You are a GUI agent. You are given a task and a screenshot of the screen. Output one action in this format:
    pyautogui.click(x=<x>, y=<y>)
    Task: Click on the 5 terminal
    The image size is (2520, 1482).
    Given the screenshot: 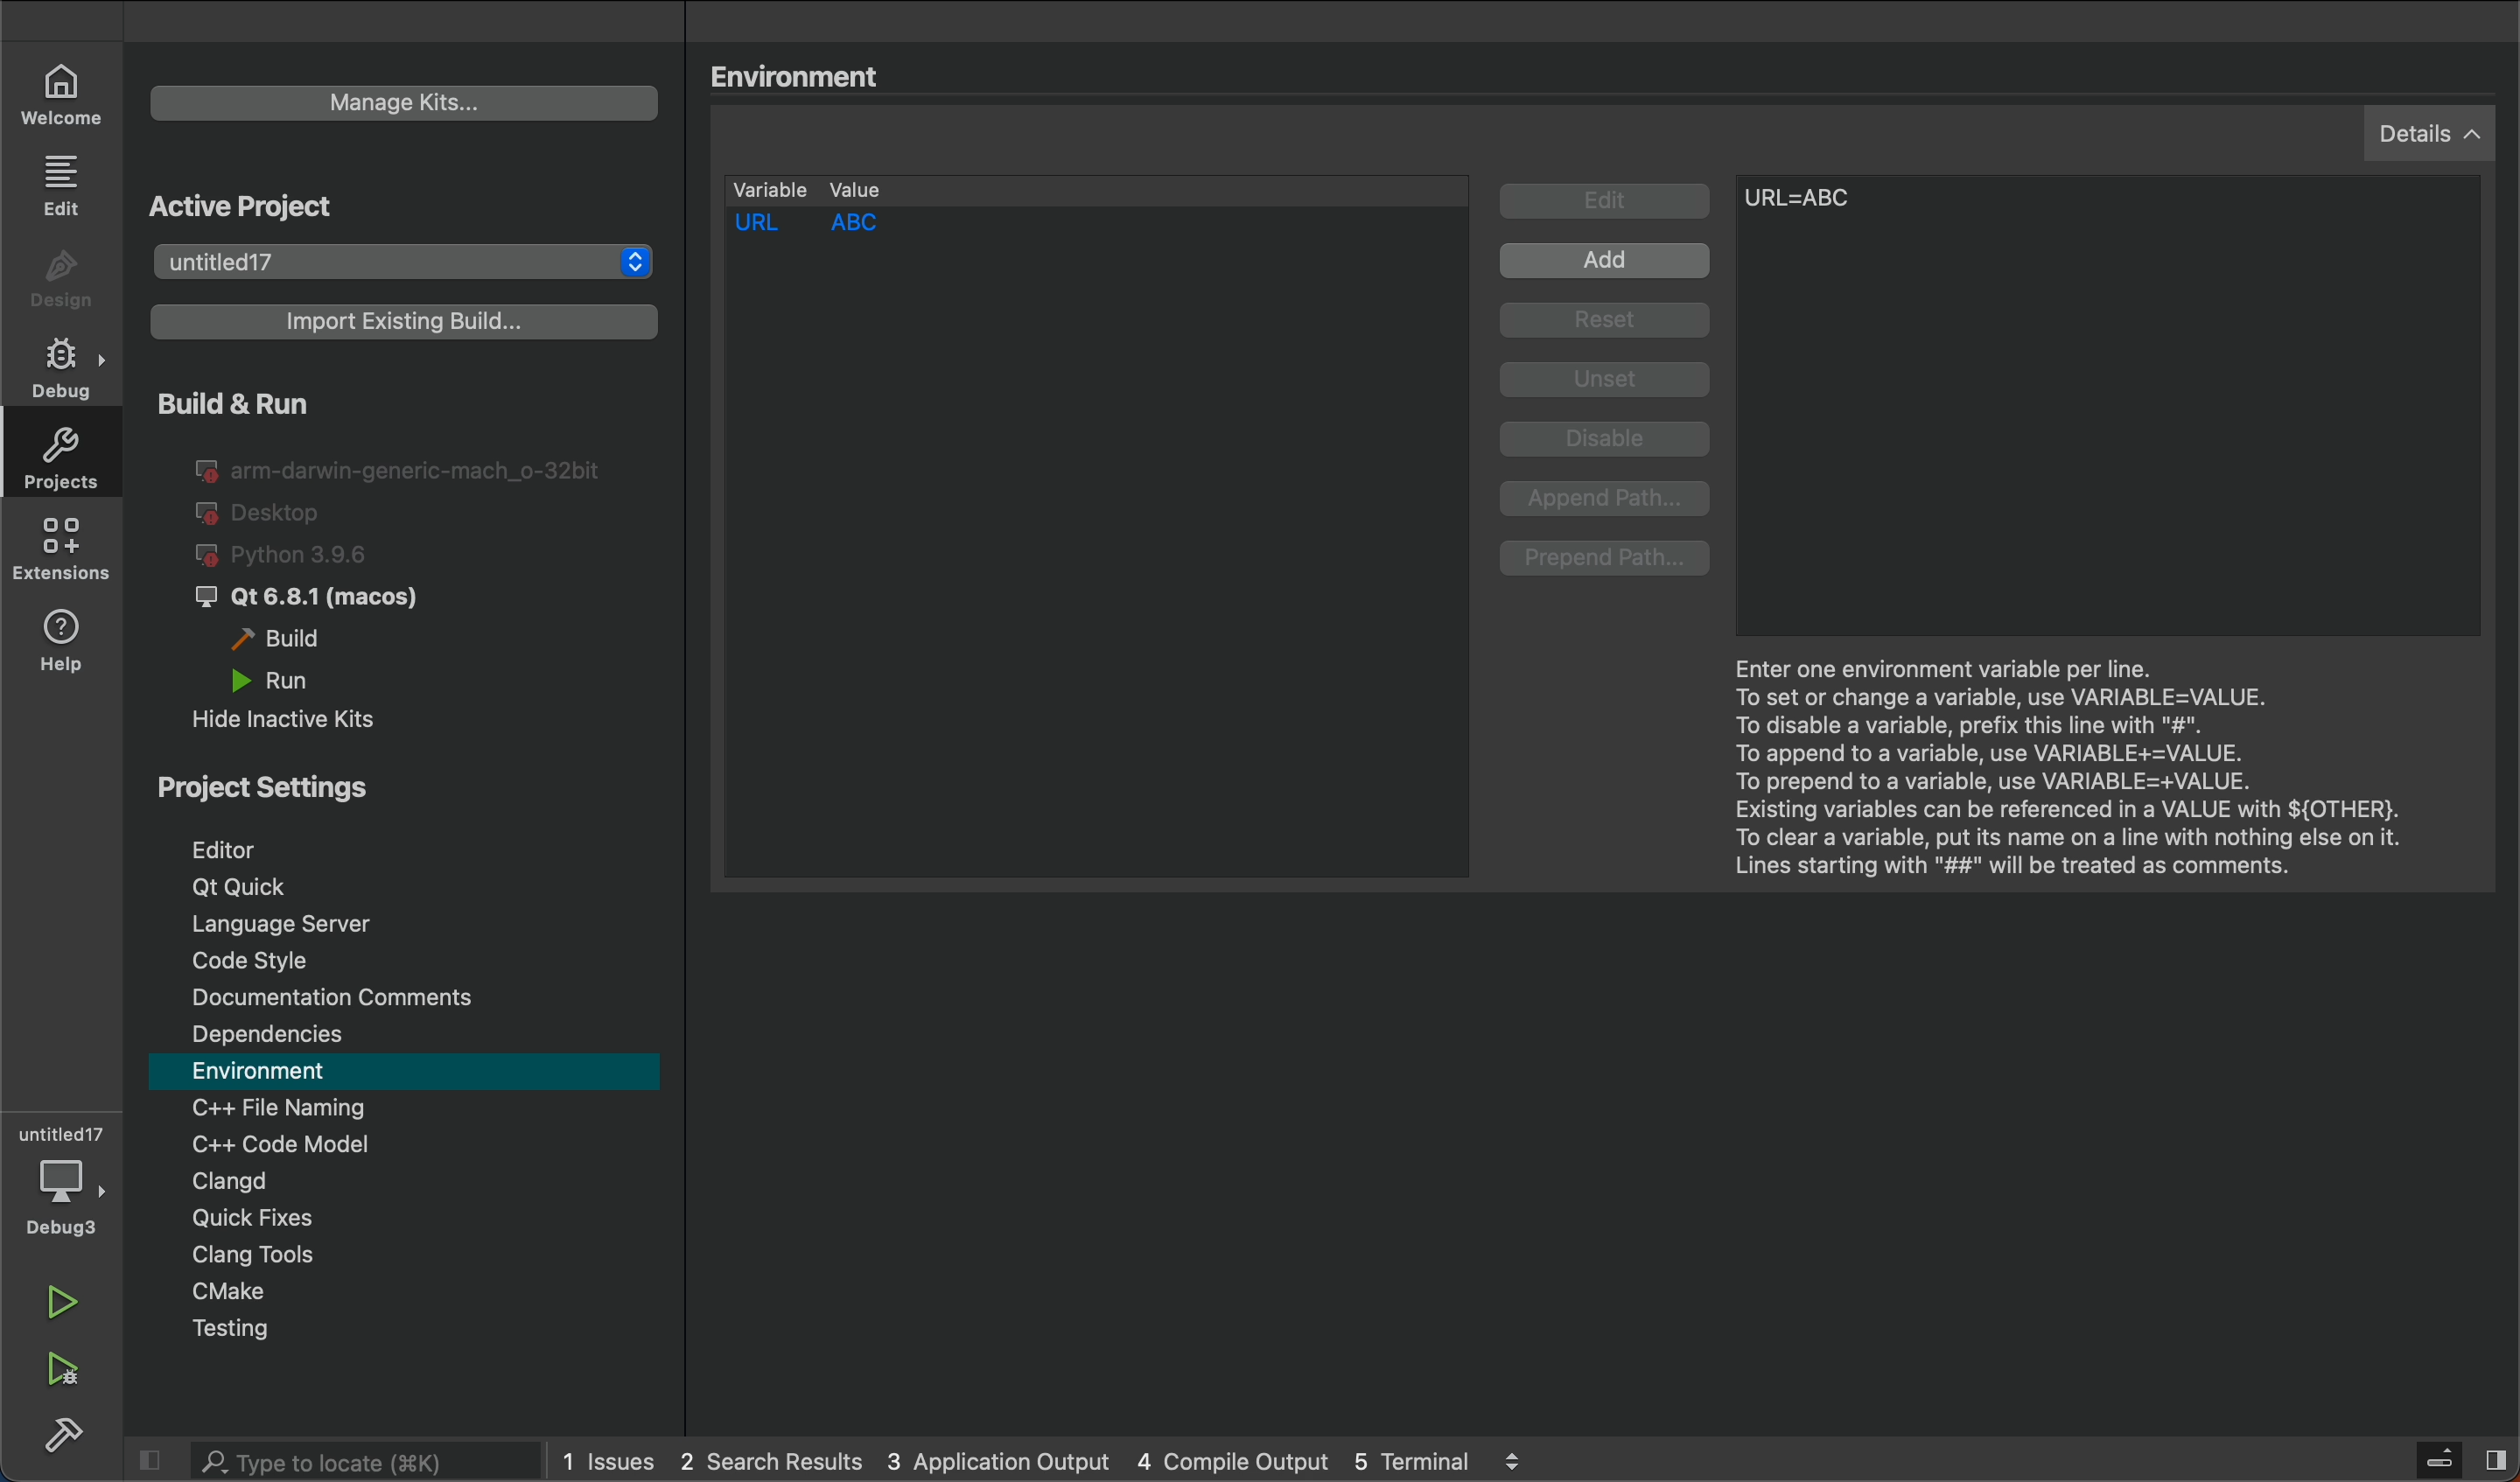 What is the action you would take?
    pyautogui.click(x=1497, y=1461)
    